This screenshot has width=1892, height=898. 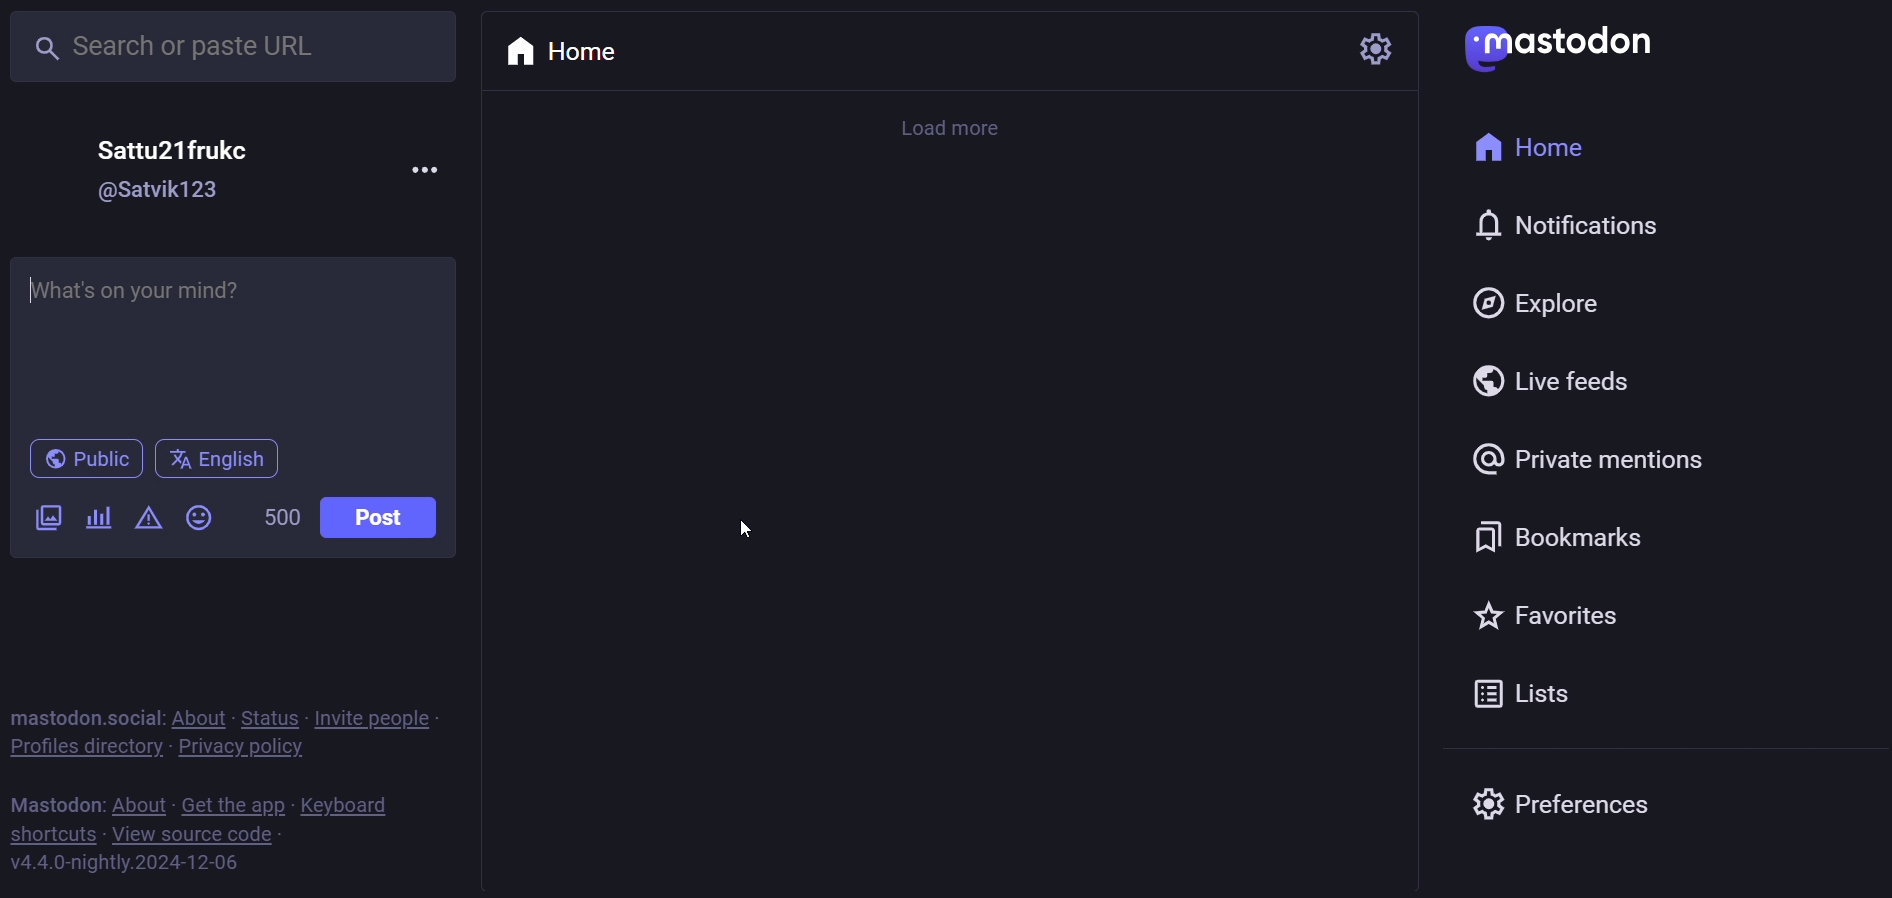 What do you see at coordinates (234, 341) in the screenshot?
I see `write here` at bounding box center [234, 341].